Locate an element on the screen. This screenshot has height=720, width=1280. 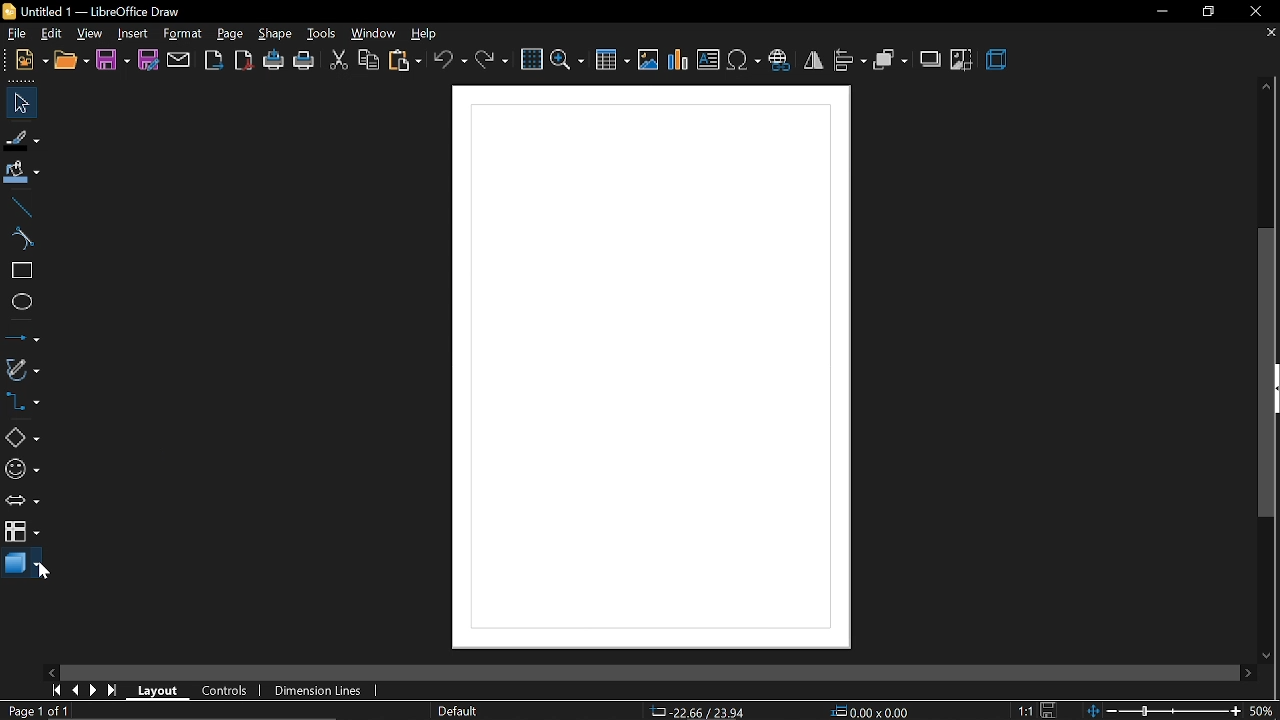
curve is located at coordinates (21, 238).